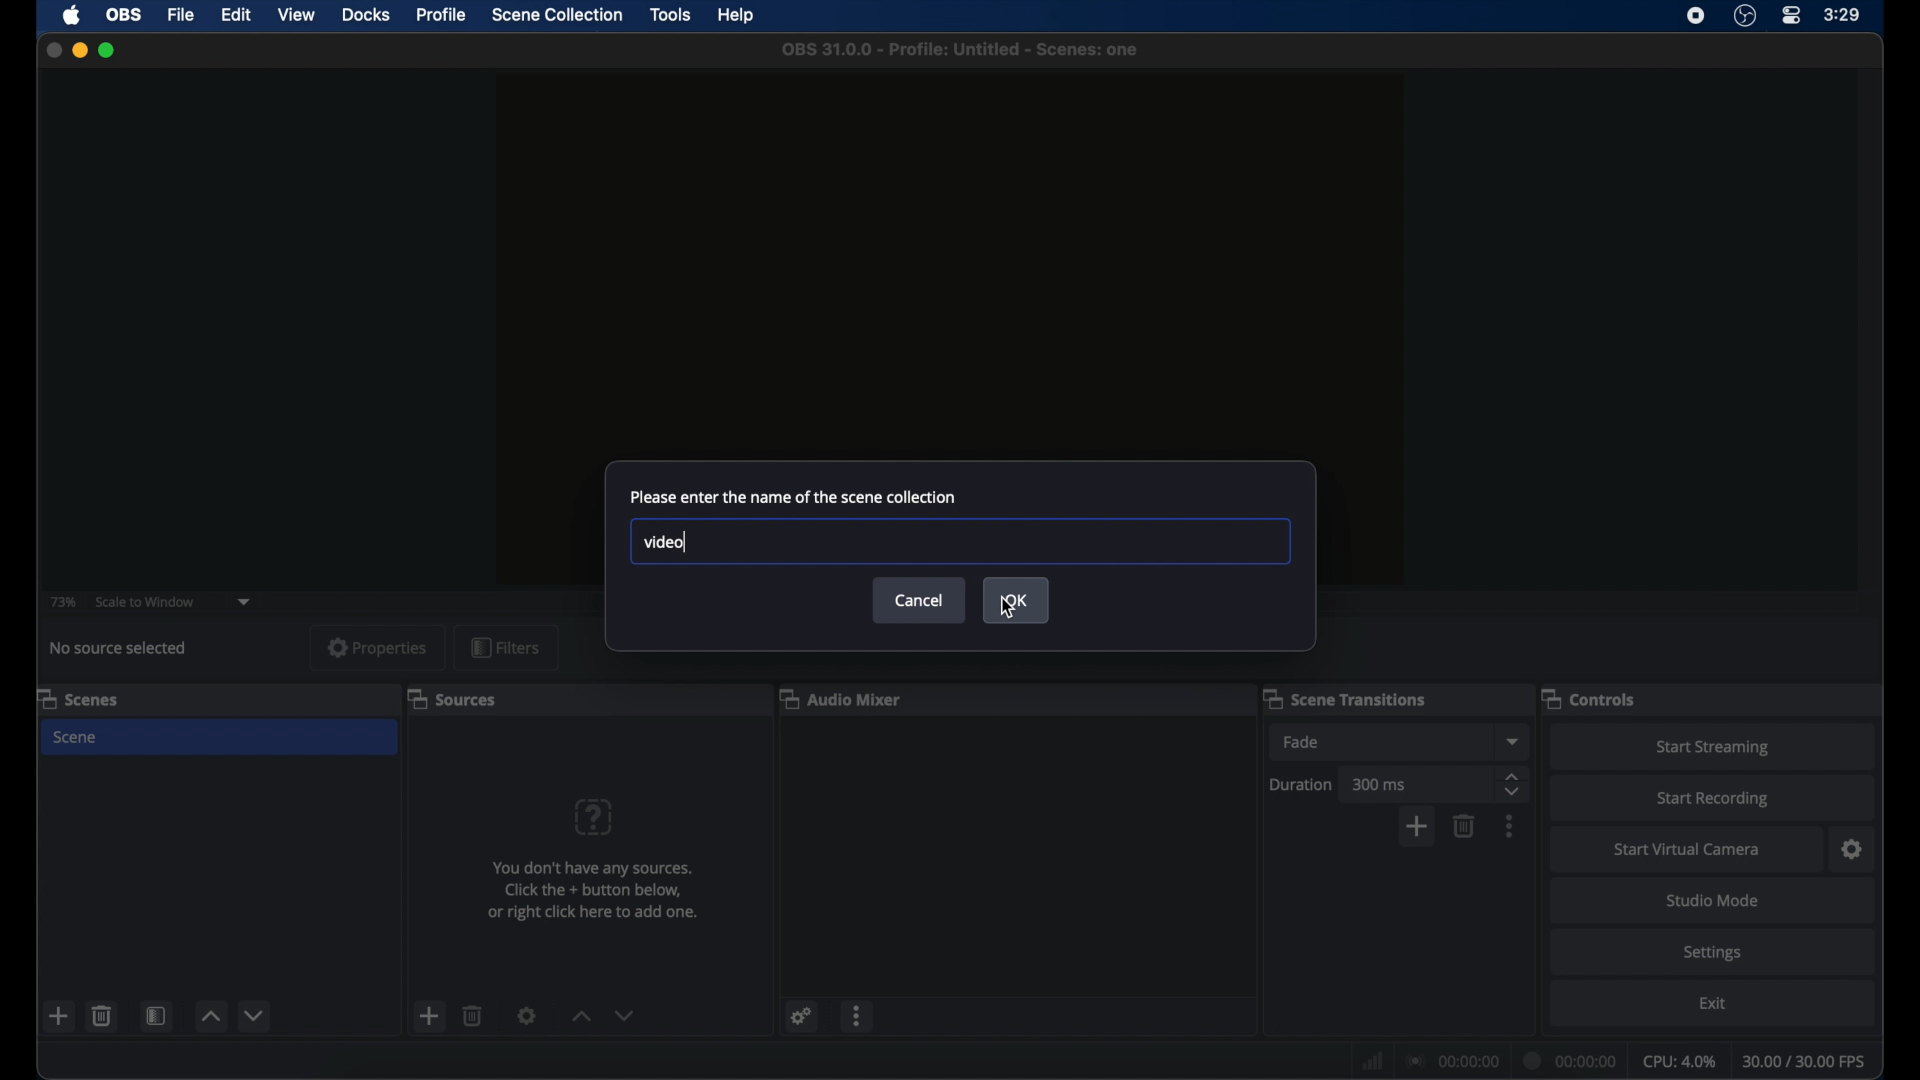 This screenshot has width=1920, height=1080. Describe the element at coordinates (108, 50) in the screenshot. I see `maximize` at that location.